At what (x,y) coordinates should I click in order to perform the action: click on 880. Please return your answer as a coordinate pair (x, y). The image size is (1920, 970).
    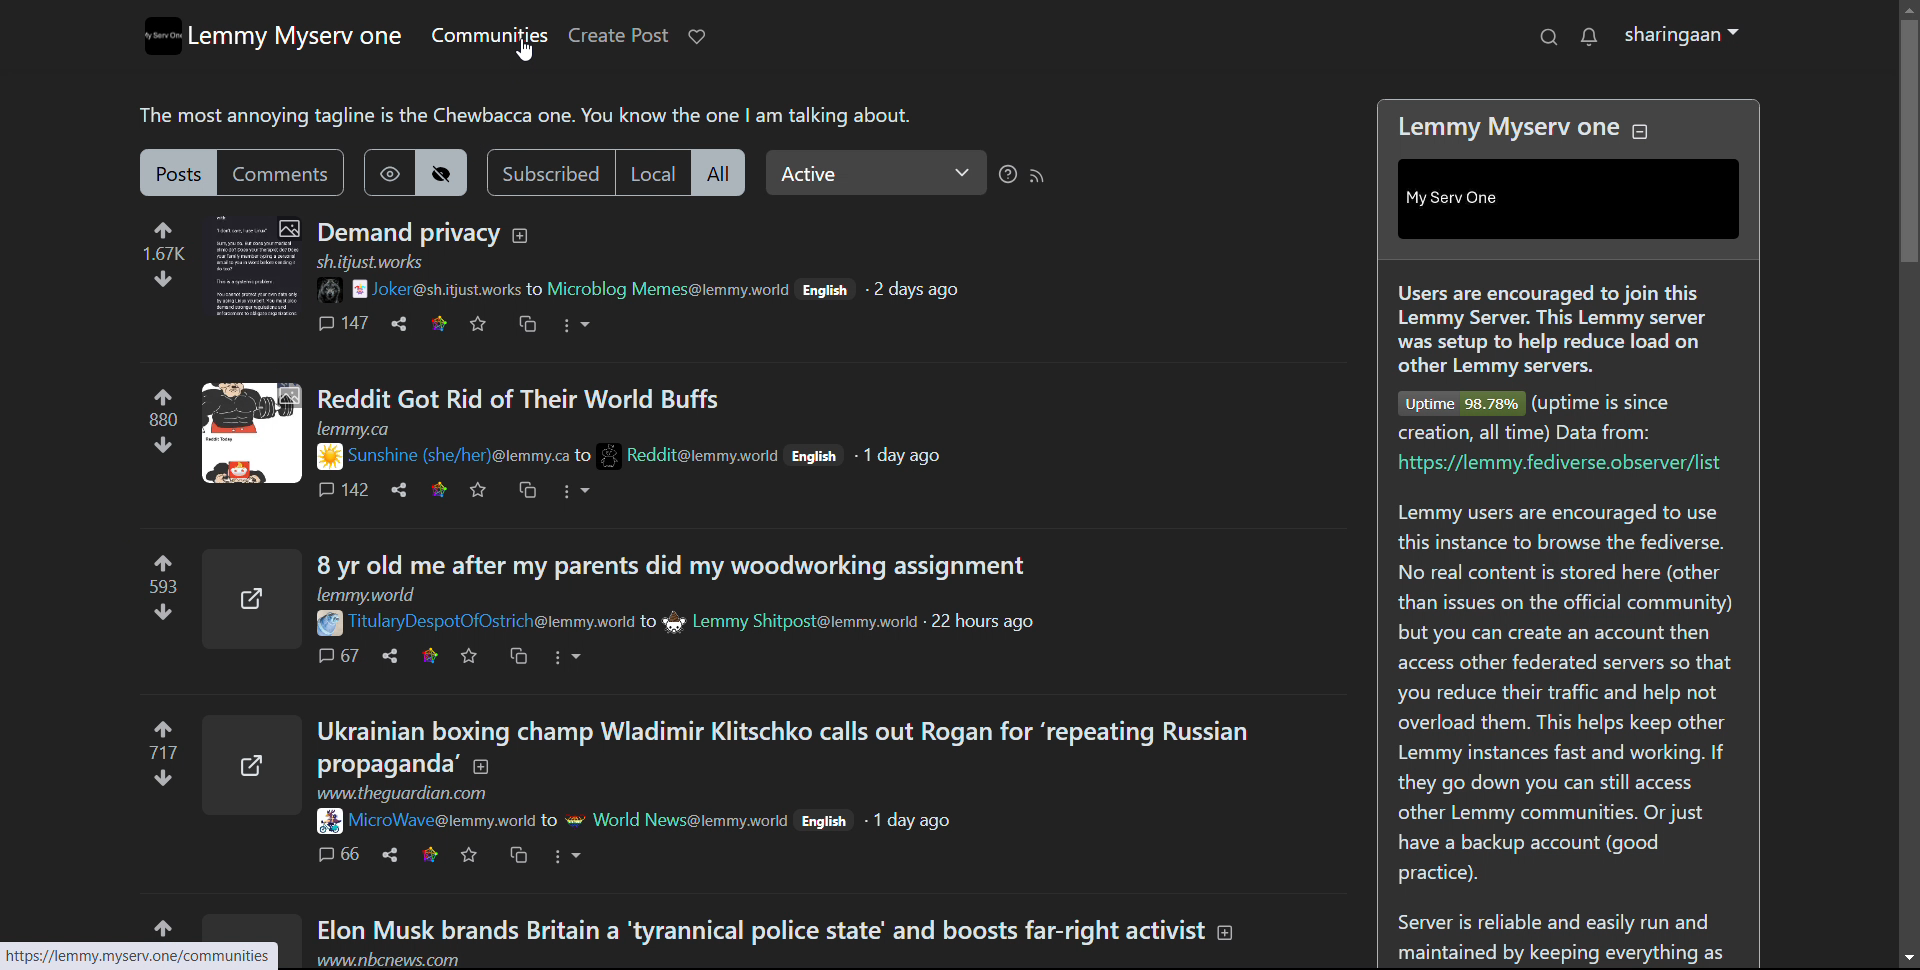
    Looking at the image, I should click on (163, 420).